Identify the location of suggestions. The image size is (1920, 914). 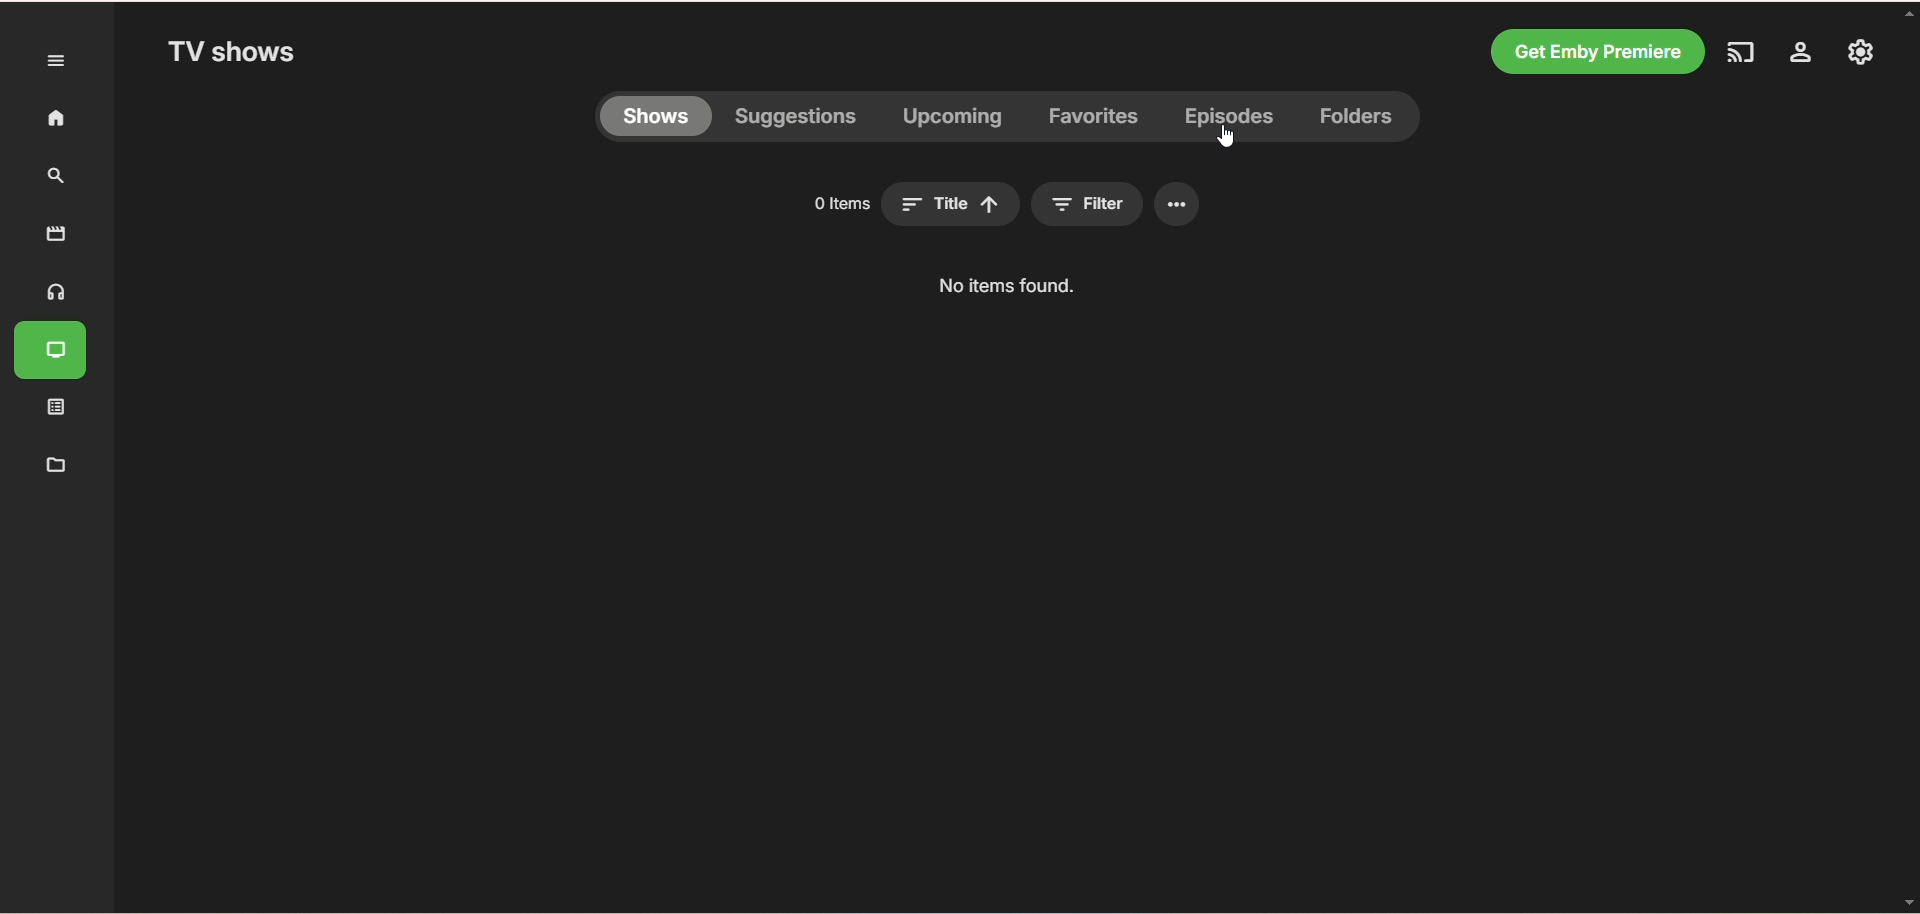
(799, 118).